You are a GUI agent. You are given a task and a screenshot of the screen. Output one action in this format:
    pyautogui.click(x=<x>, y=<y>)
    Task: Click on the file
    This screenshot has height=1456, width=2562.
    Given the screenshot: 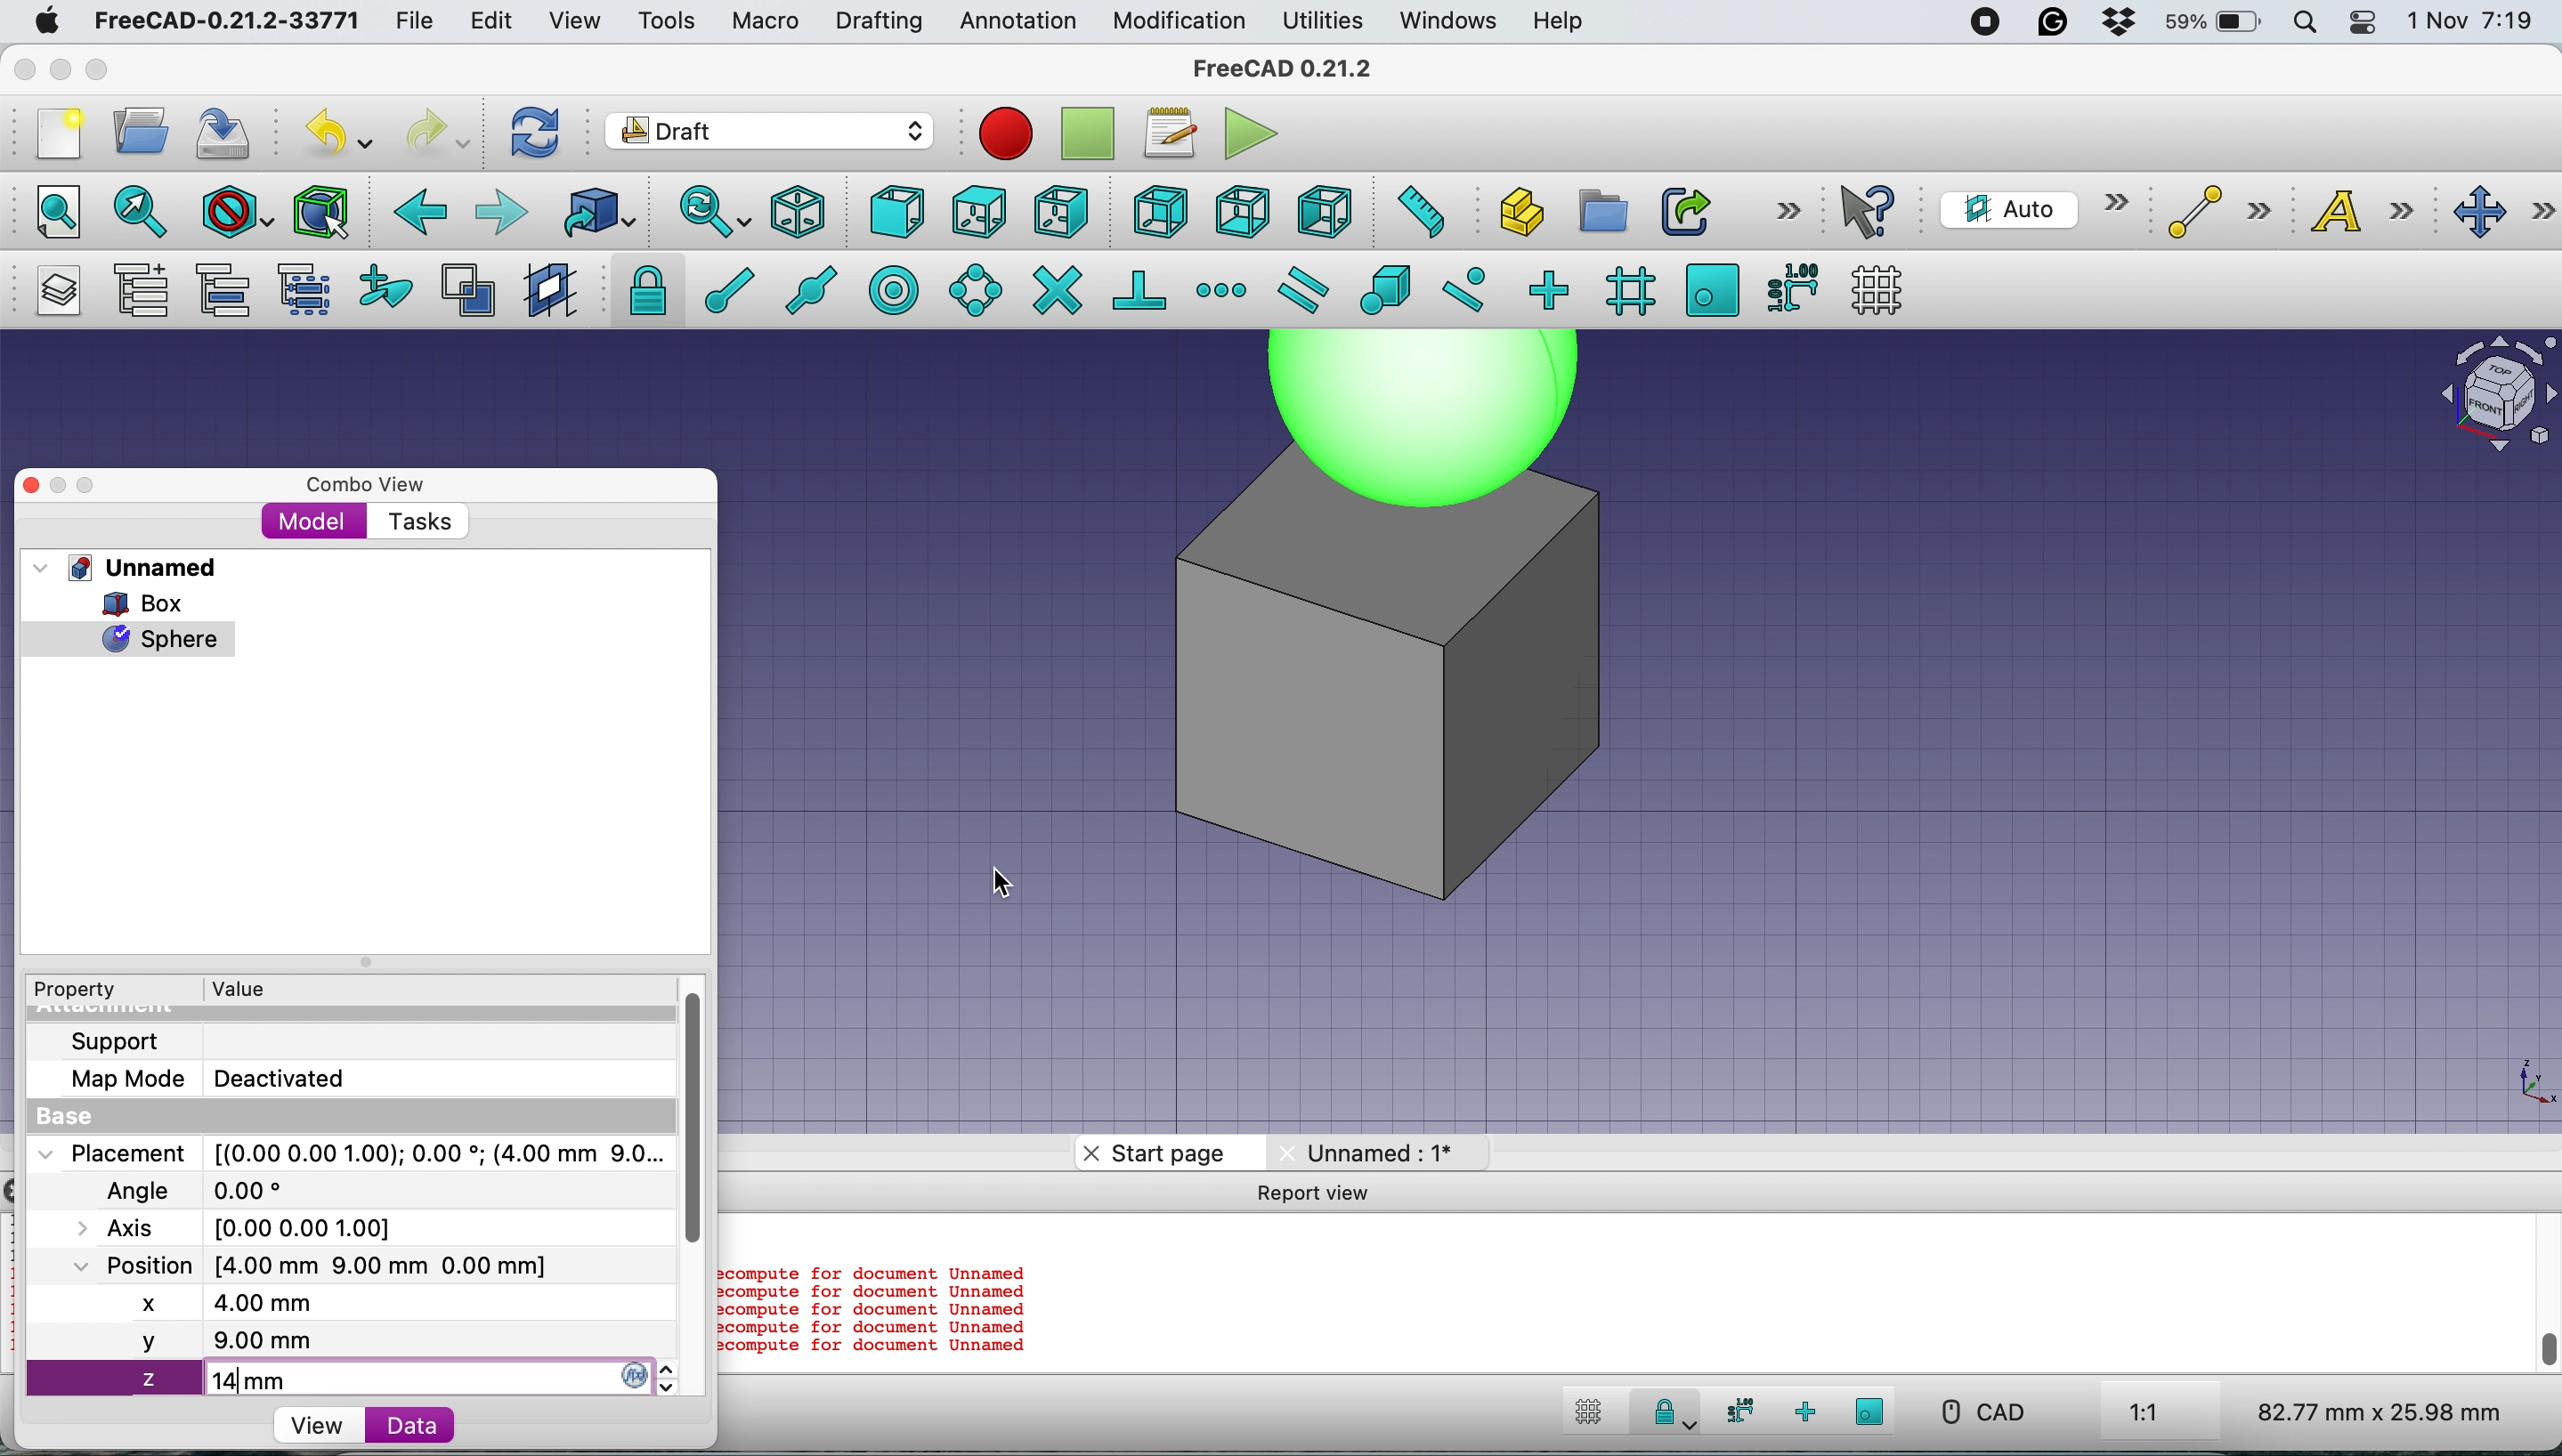 What is the action you would take?
    pyautogui.click(x=414, y=22)
    